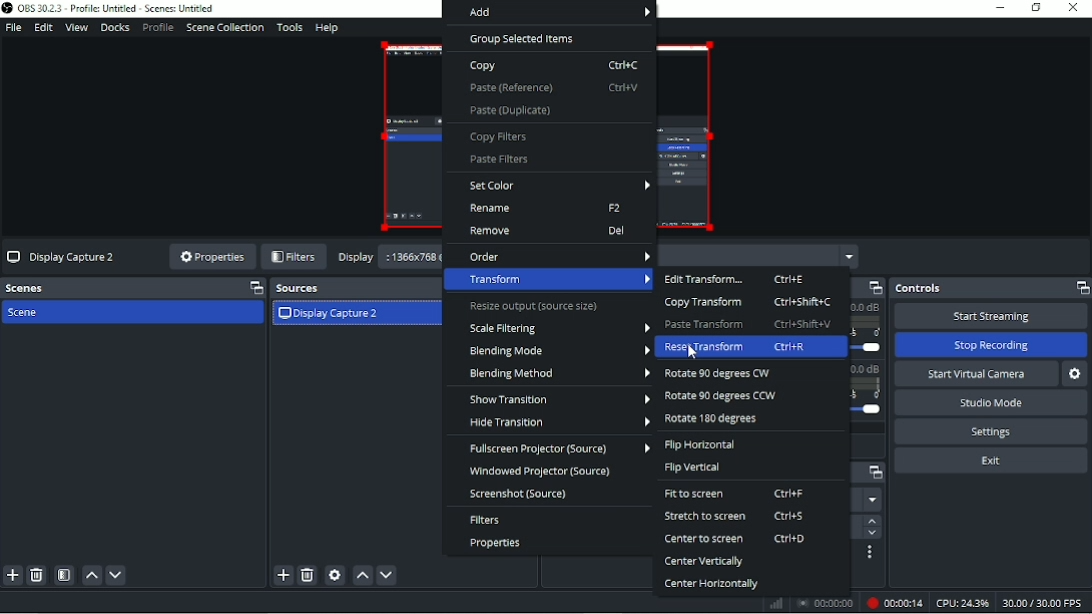 The image size is (1092, 614). What do you see at coordinates (990, 288) in the screenshot?
I see `Controls` at bounding box center [990, 288].